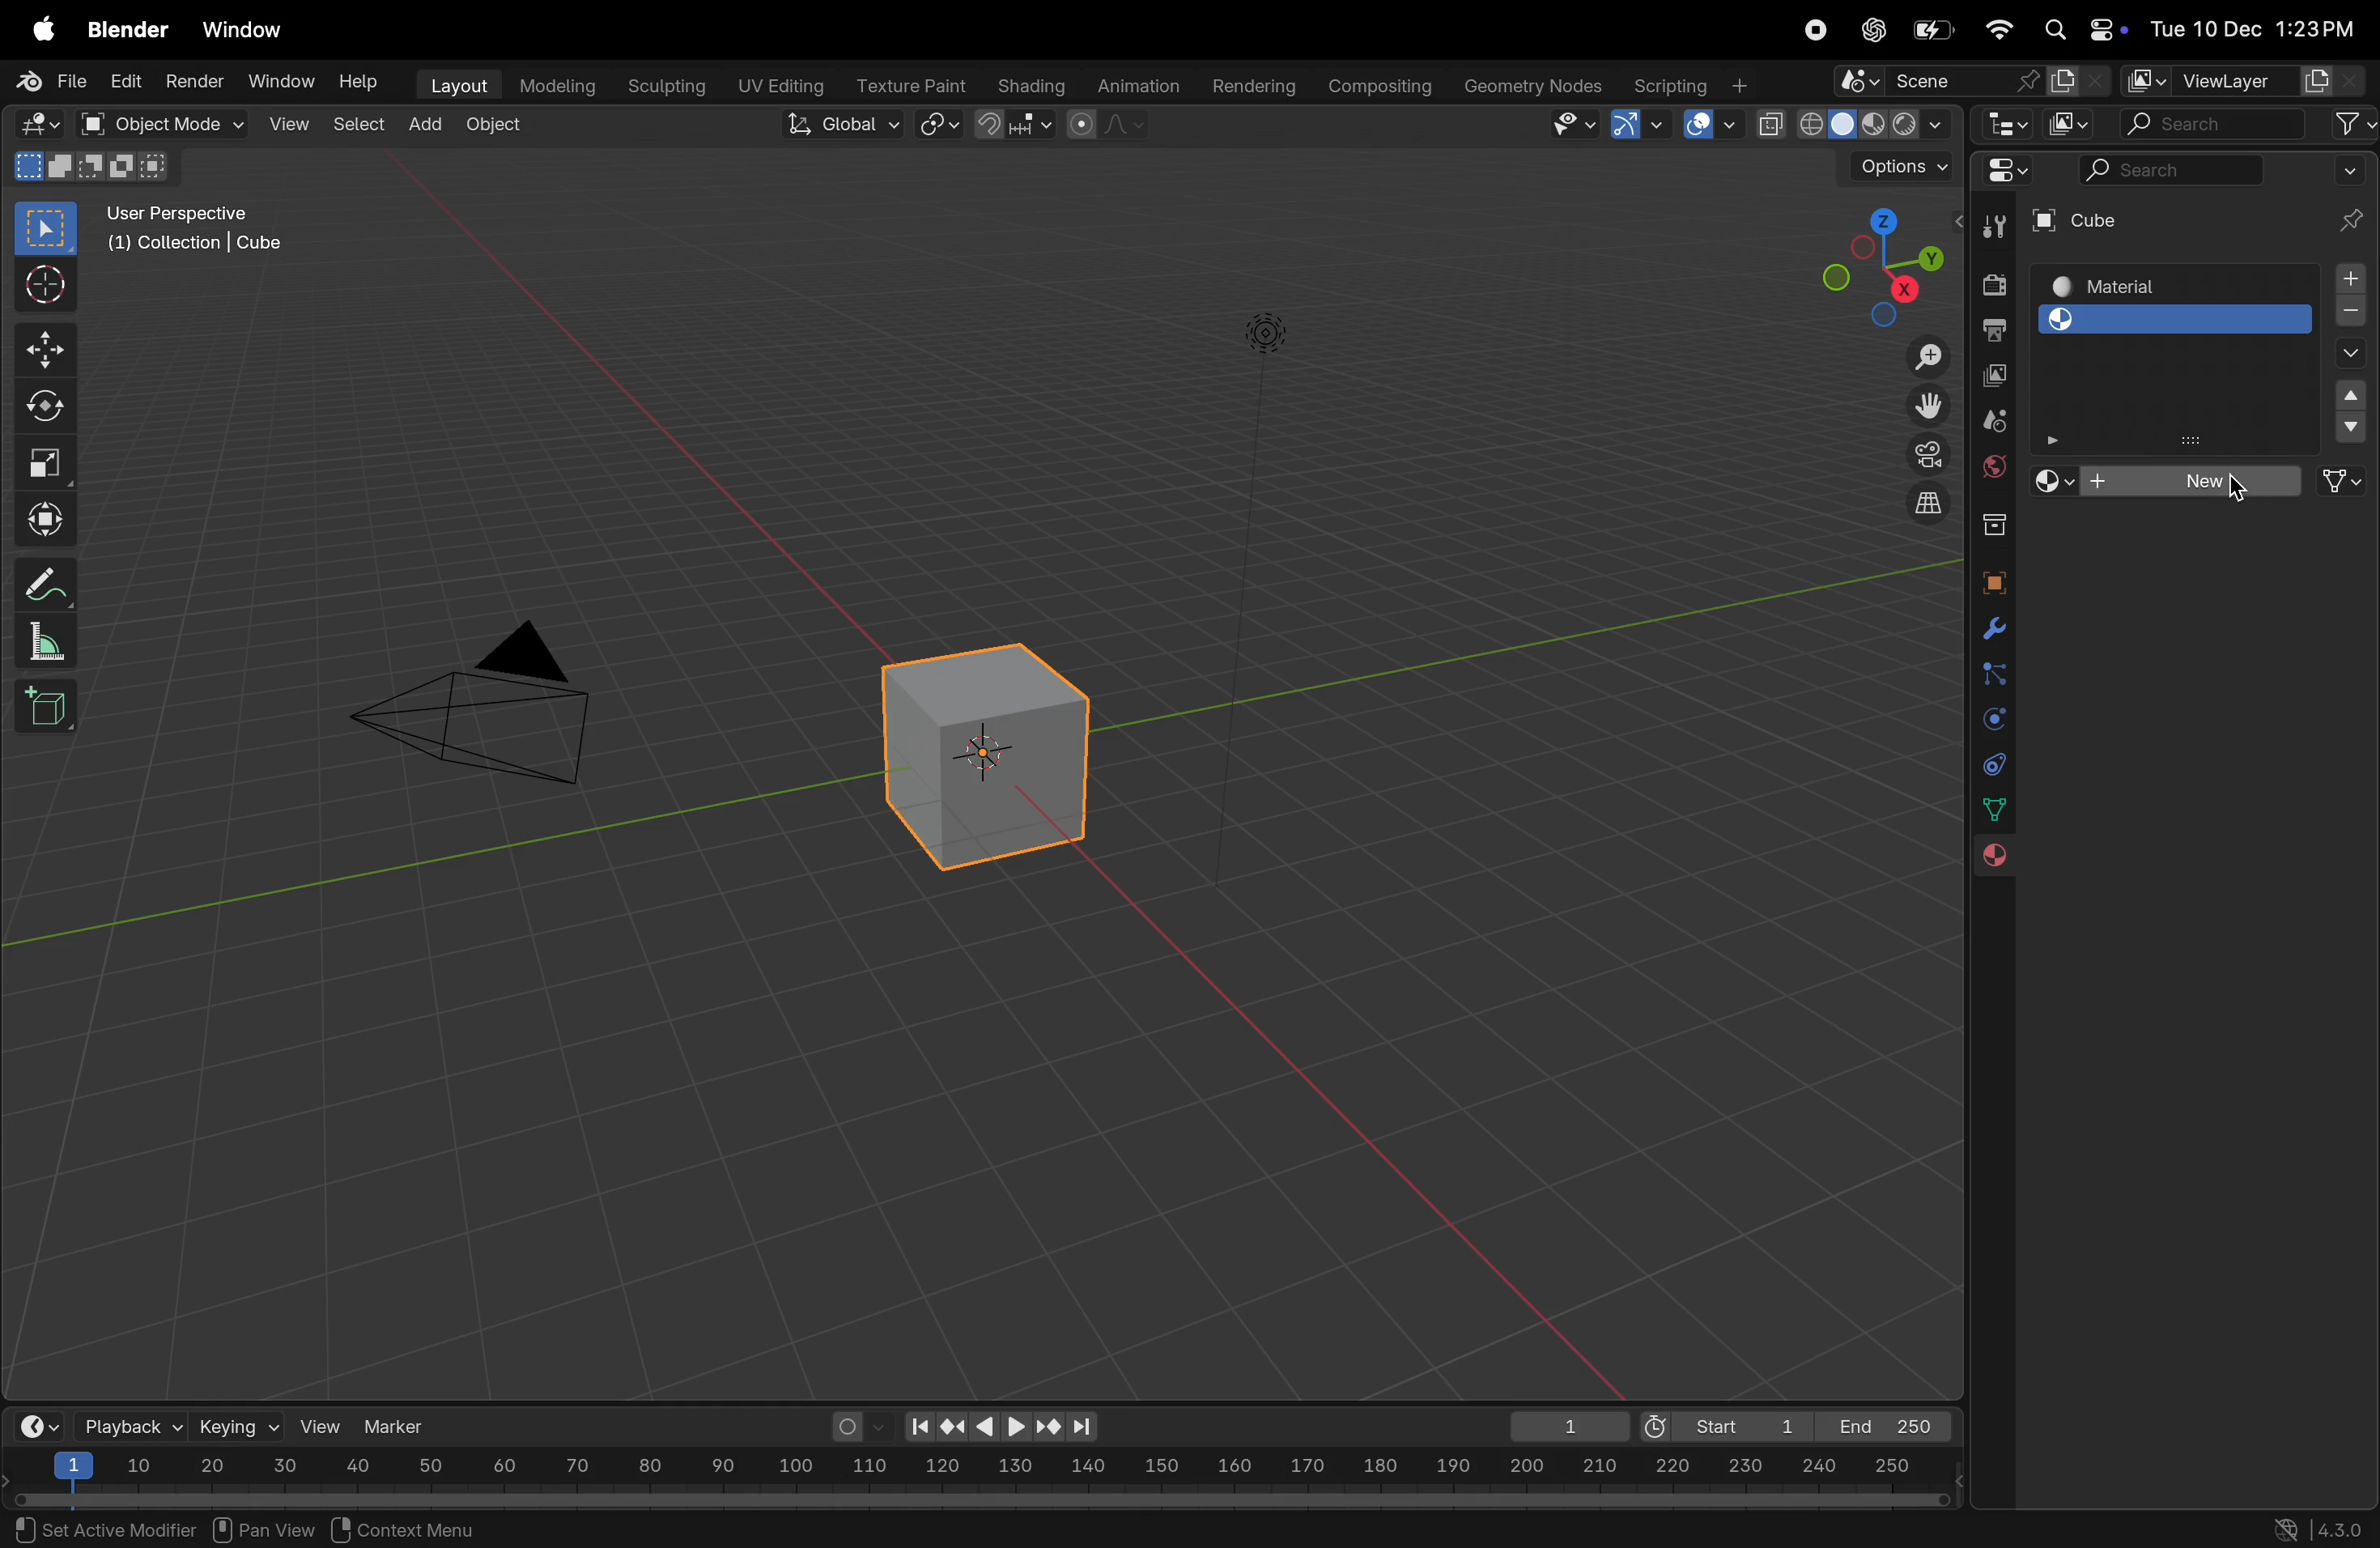  I want to click on constarints, so click(1994, 768).